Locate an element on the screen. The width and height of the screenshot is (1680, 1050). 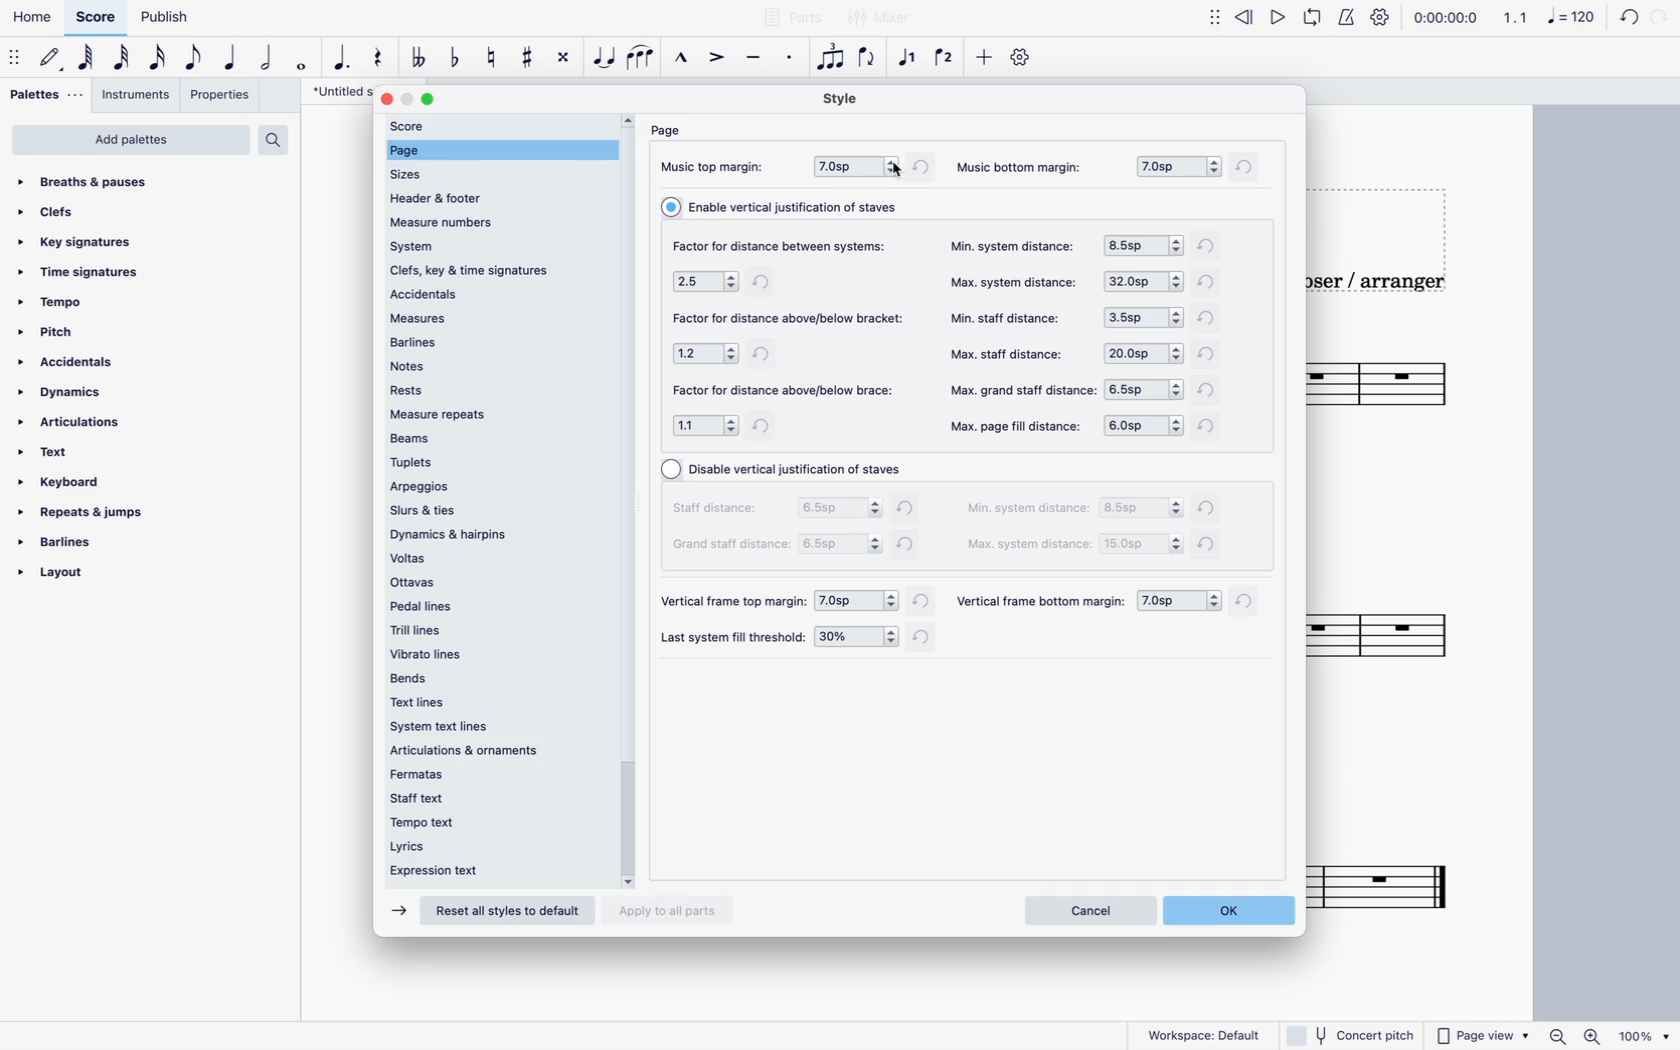
options is located at coordinates (1142, 508).